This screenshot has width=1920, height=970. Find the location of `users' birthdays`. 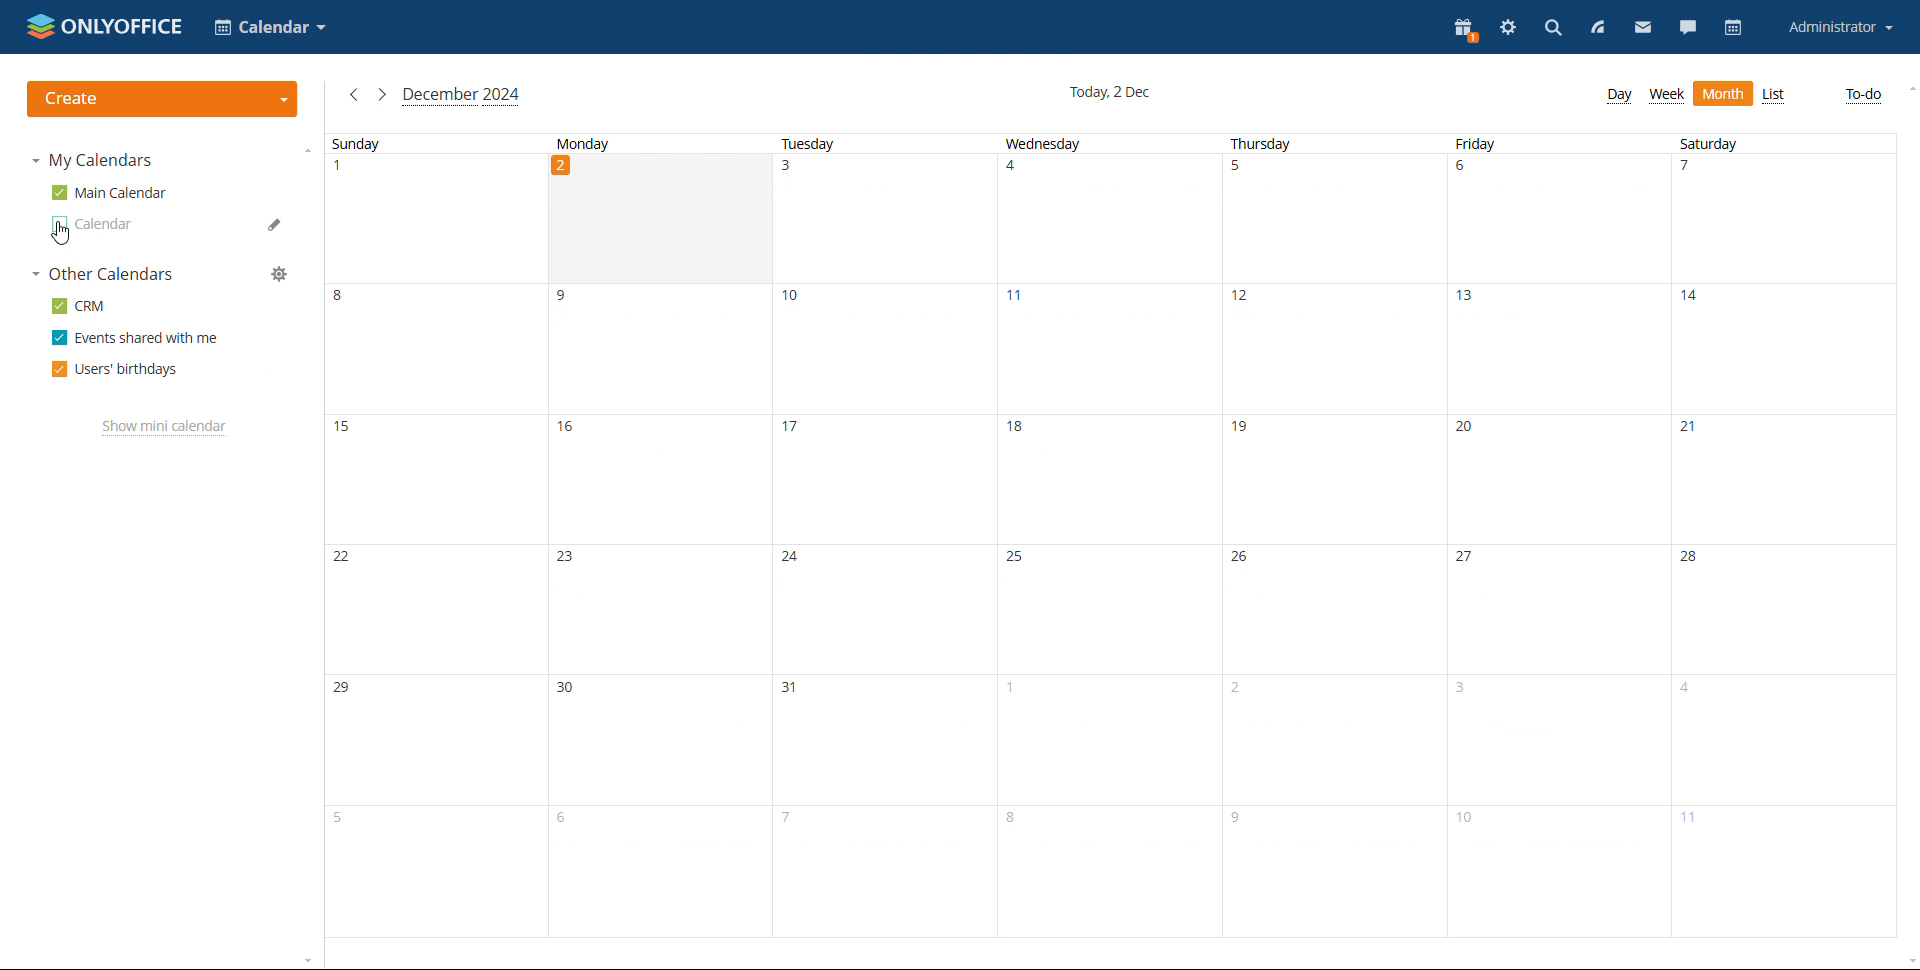

users' birthdays is located at coordinates (117, 368).